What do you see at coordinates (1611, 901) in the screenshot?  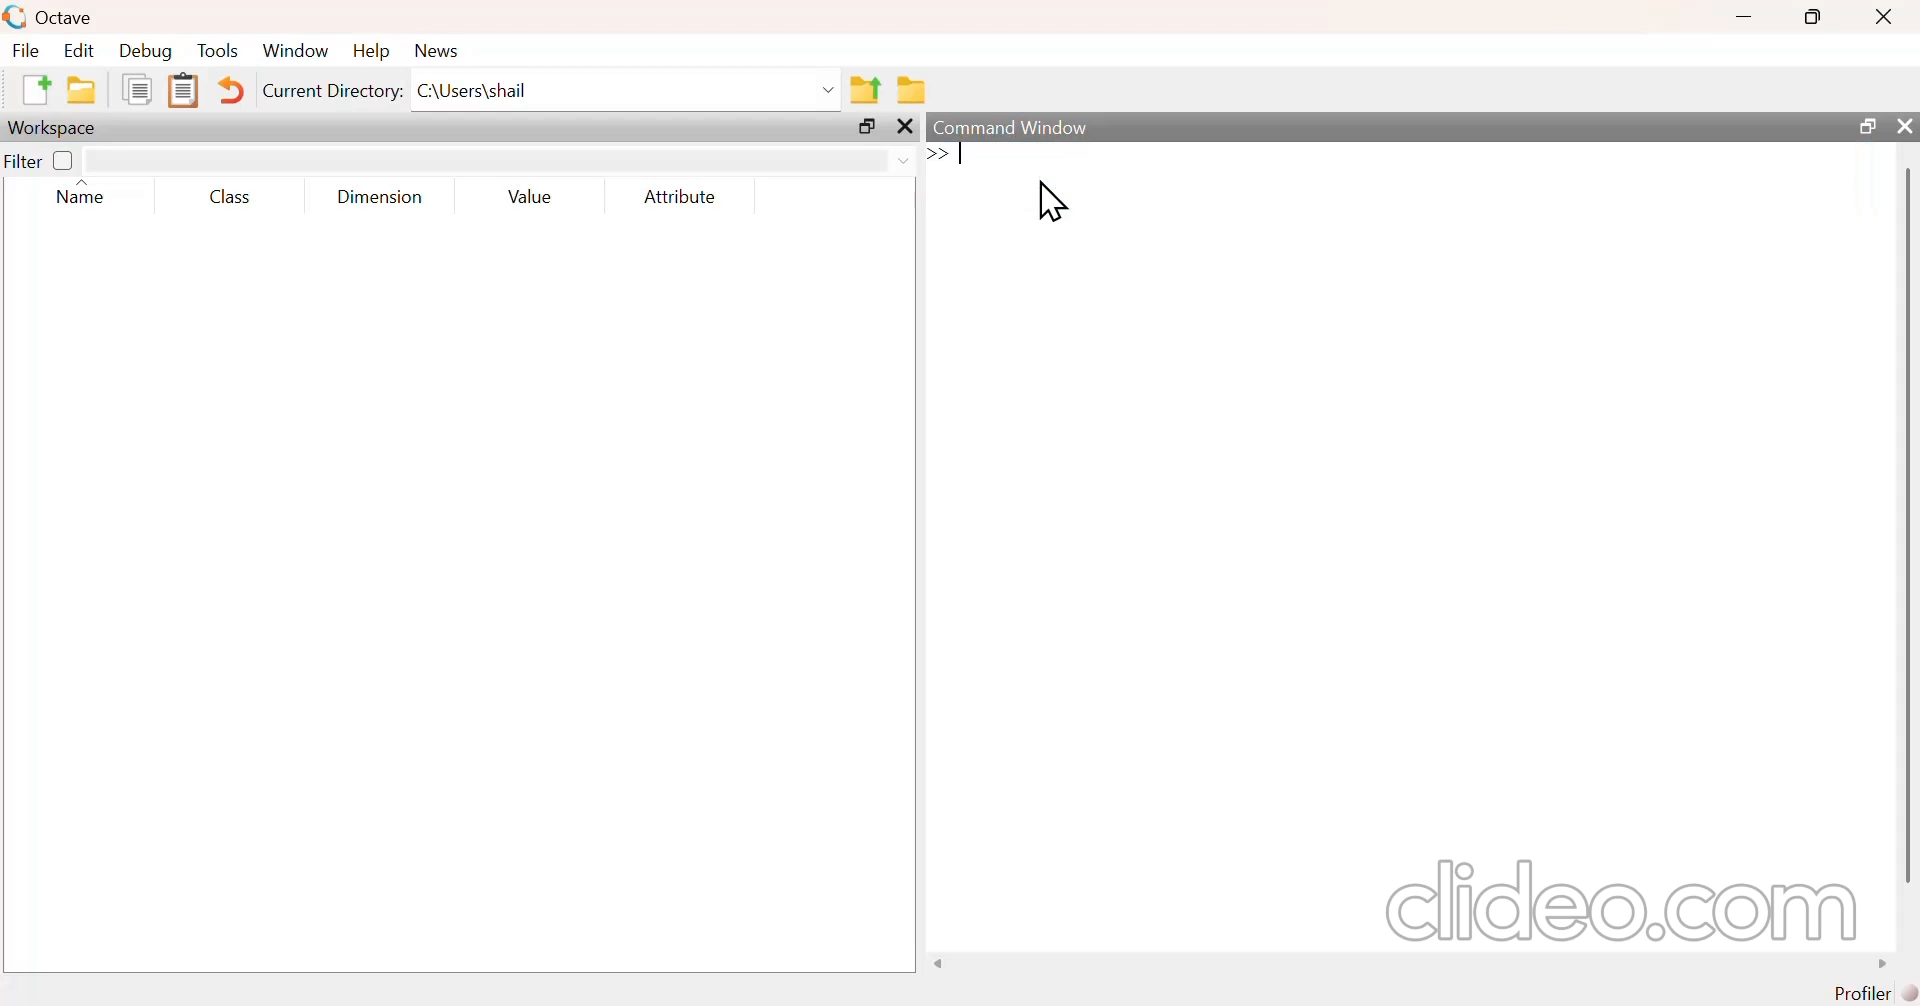 I see `clideo.com` at bounding box center [1611, 901].